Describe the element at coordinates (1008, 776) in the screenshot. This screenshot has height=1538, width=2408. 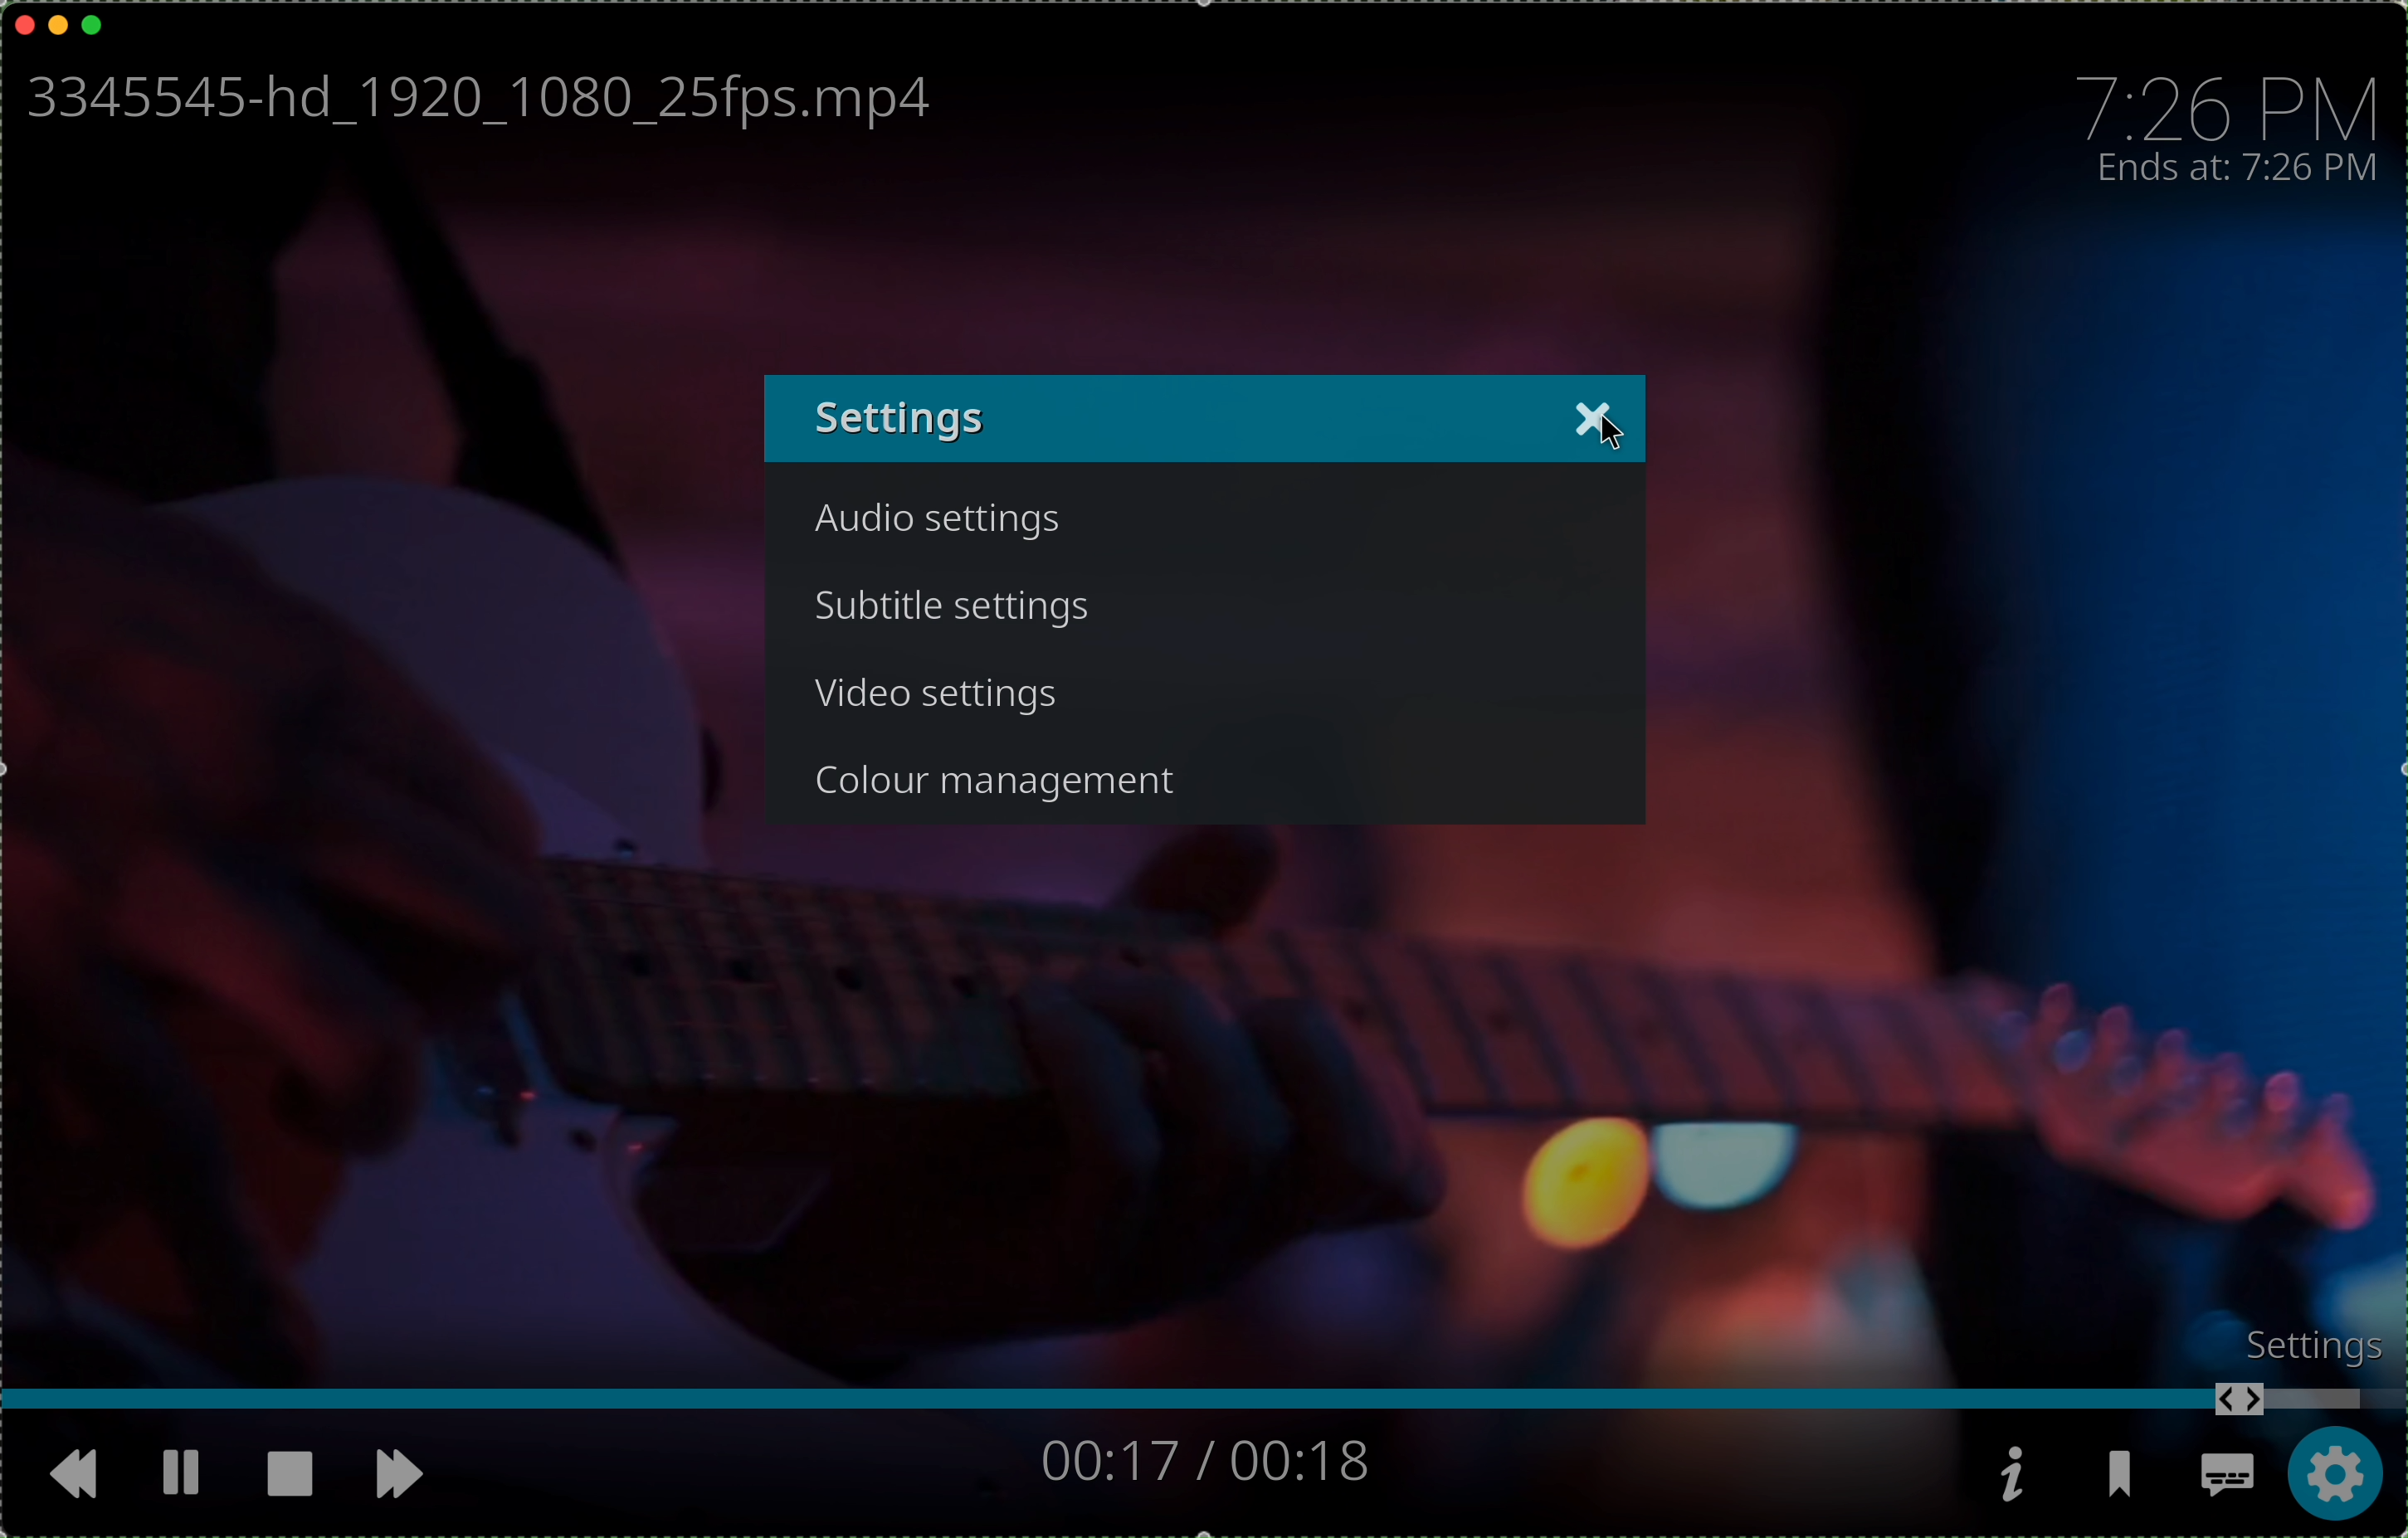
I see `colour management` at that location.